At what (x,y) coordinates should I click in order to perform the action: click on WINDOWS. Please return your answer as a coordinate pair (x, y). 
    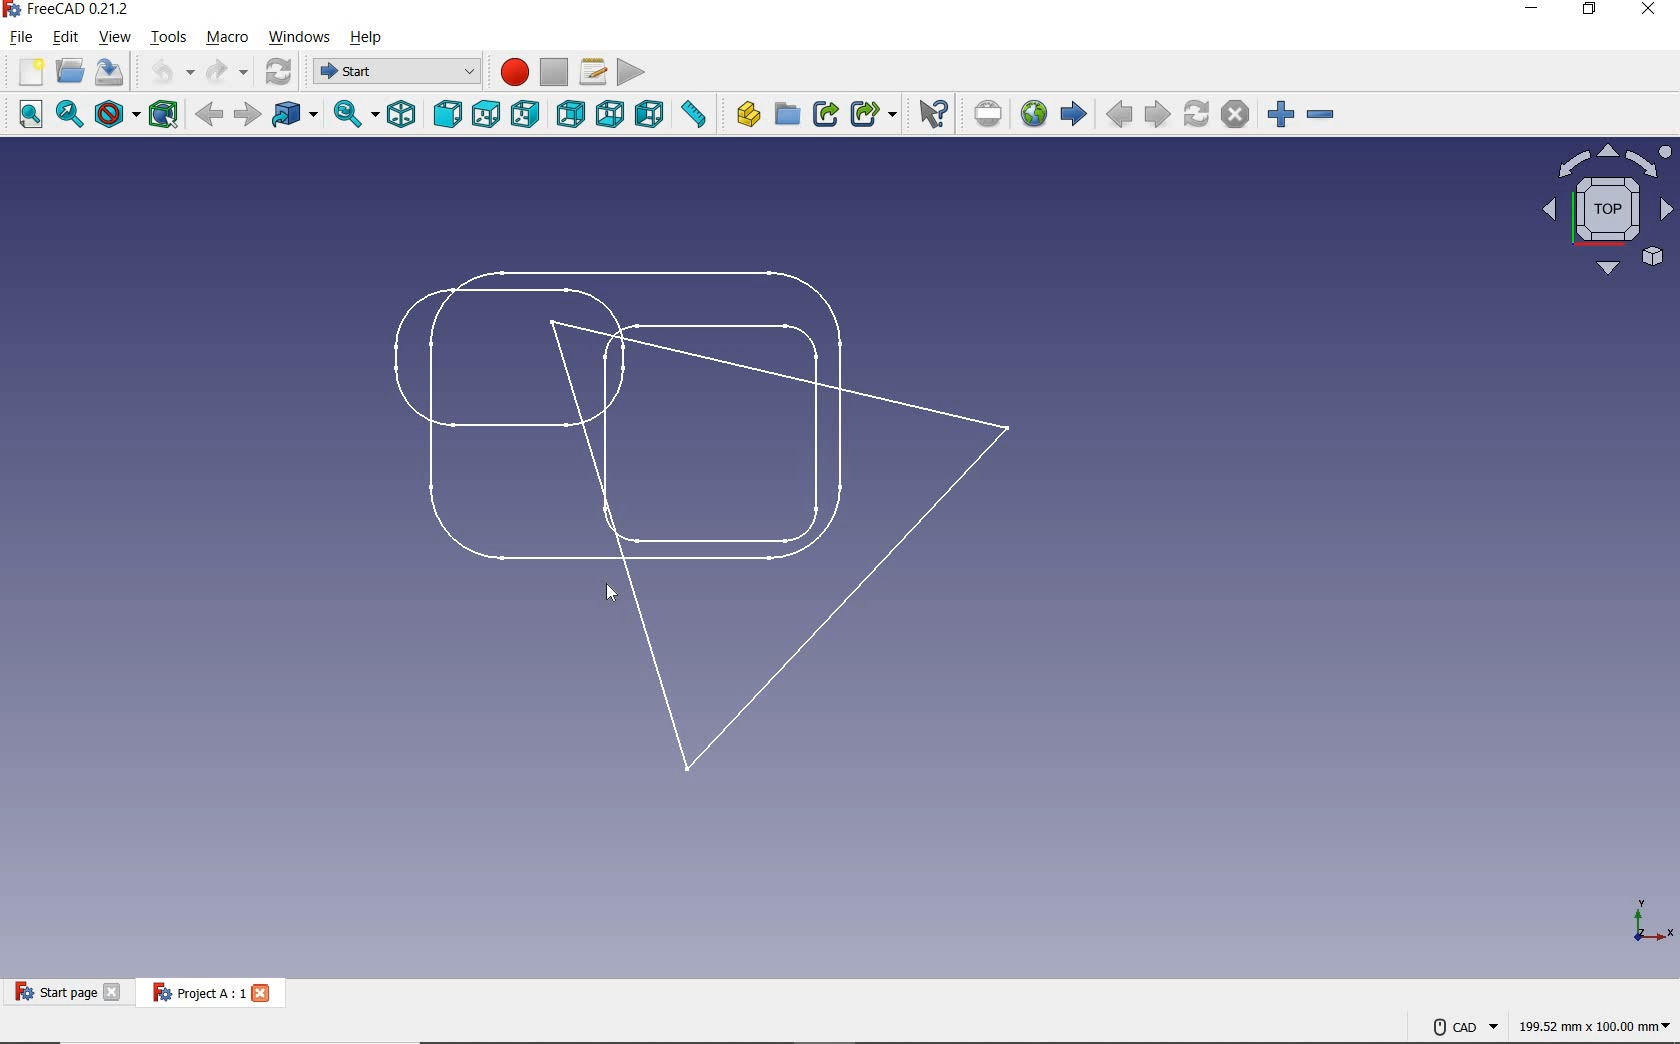
    Looking at the image, I should click on (299, 37).